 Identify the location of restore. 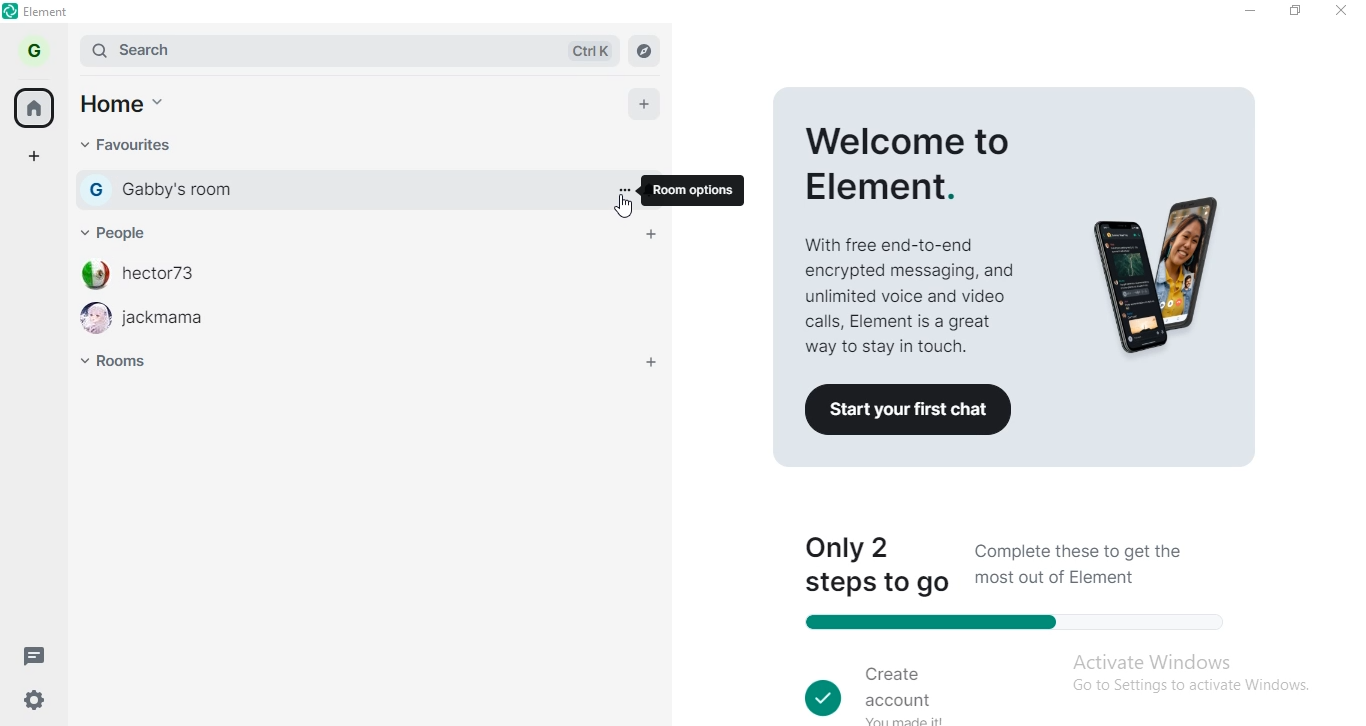
(1296, 11).